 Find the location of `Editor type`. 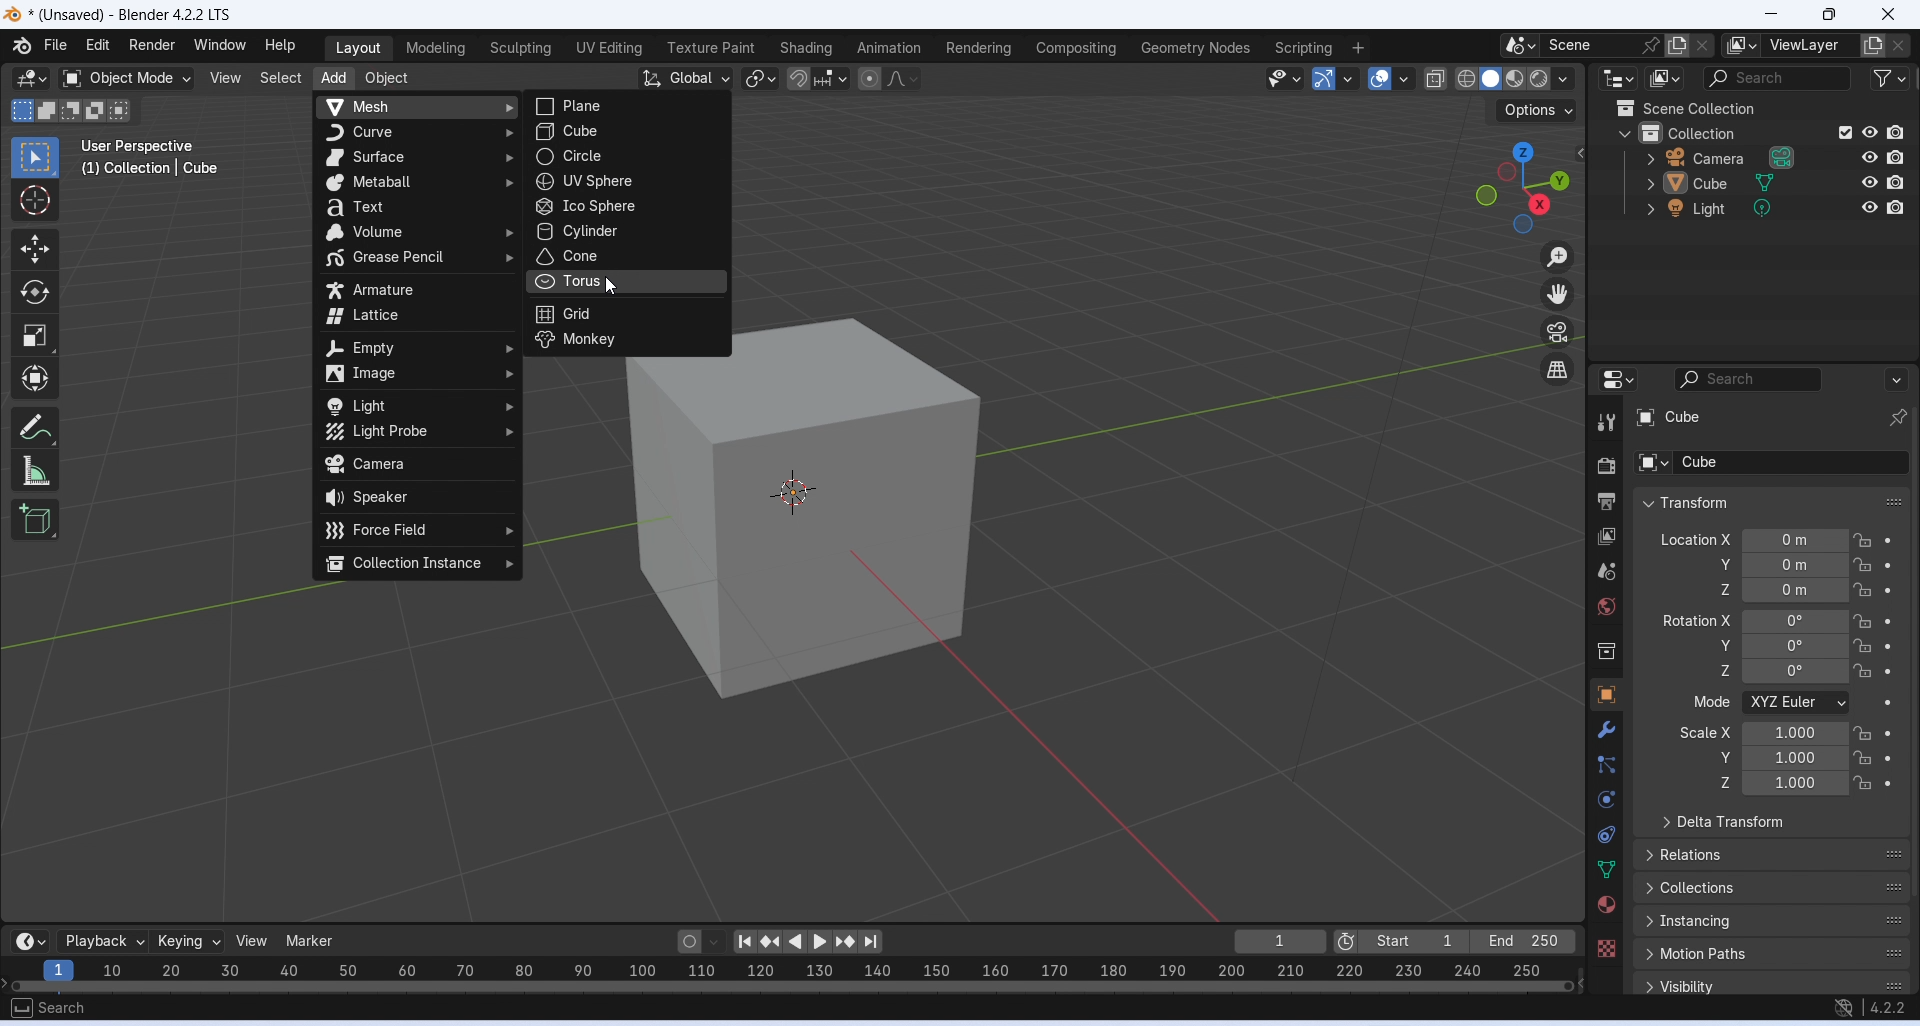

Editor type is located at coordinates (1621, 78).